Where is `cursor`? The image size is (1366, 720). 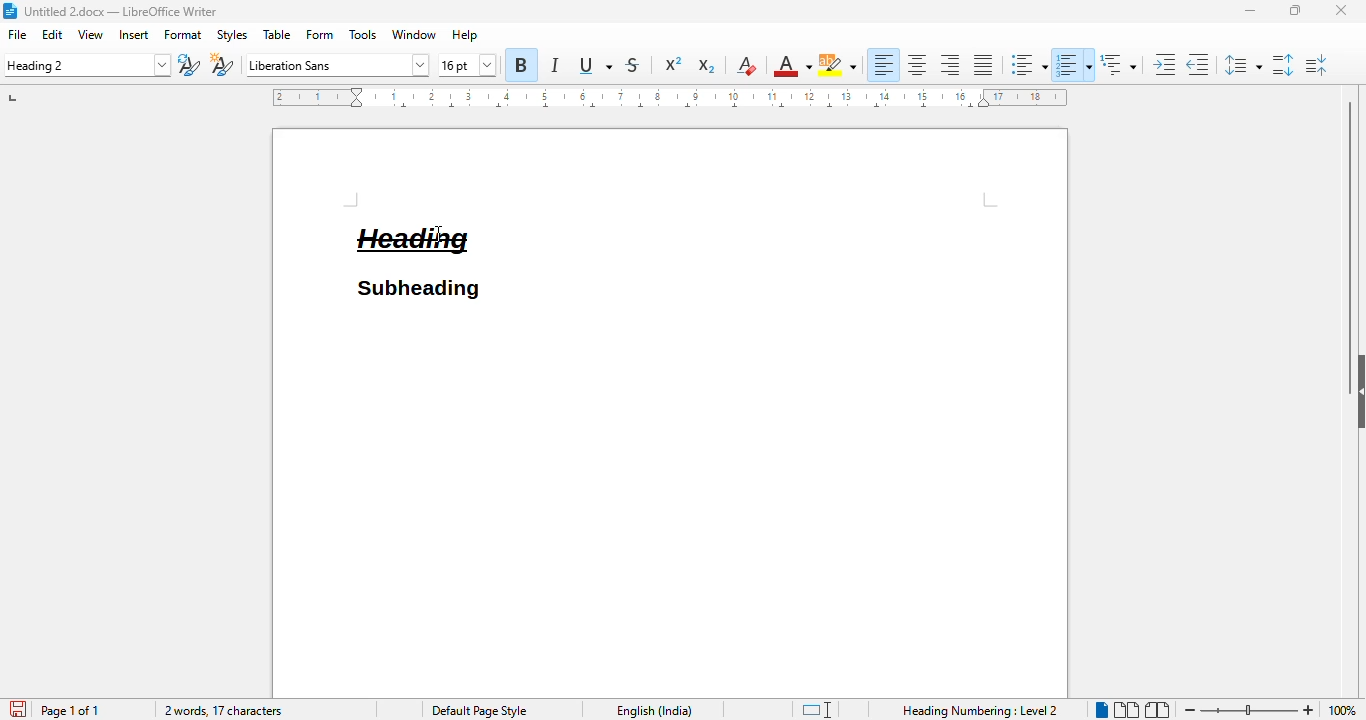
cursor is located at coordinates (437, 235).